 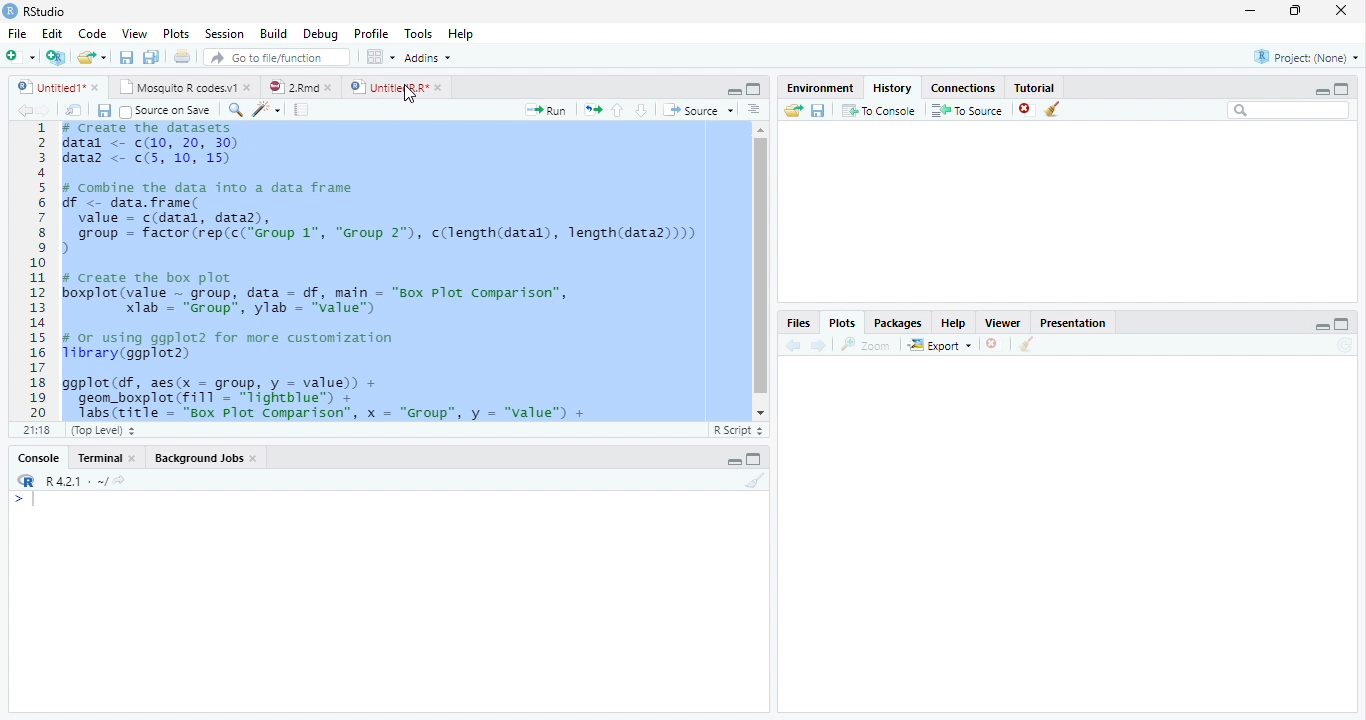 I want to click on Show in new window, so click(x=74, y=109).